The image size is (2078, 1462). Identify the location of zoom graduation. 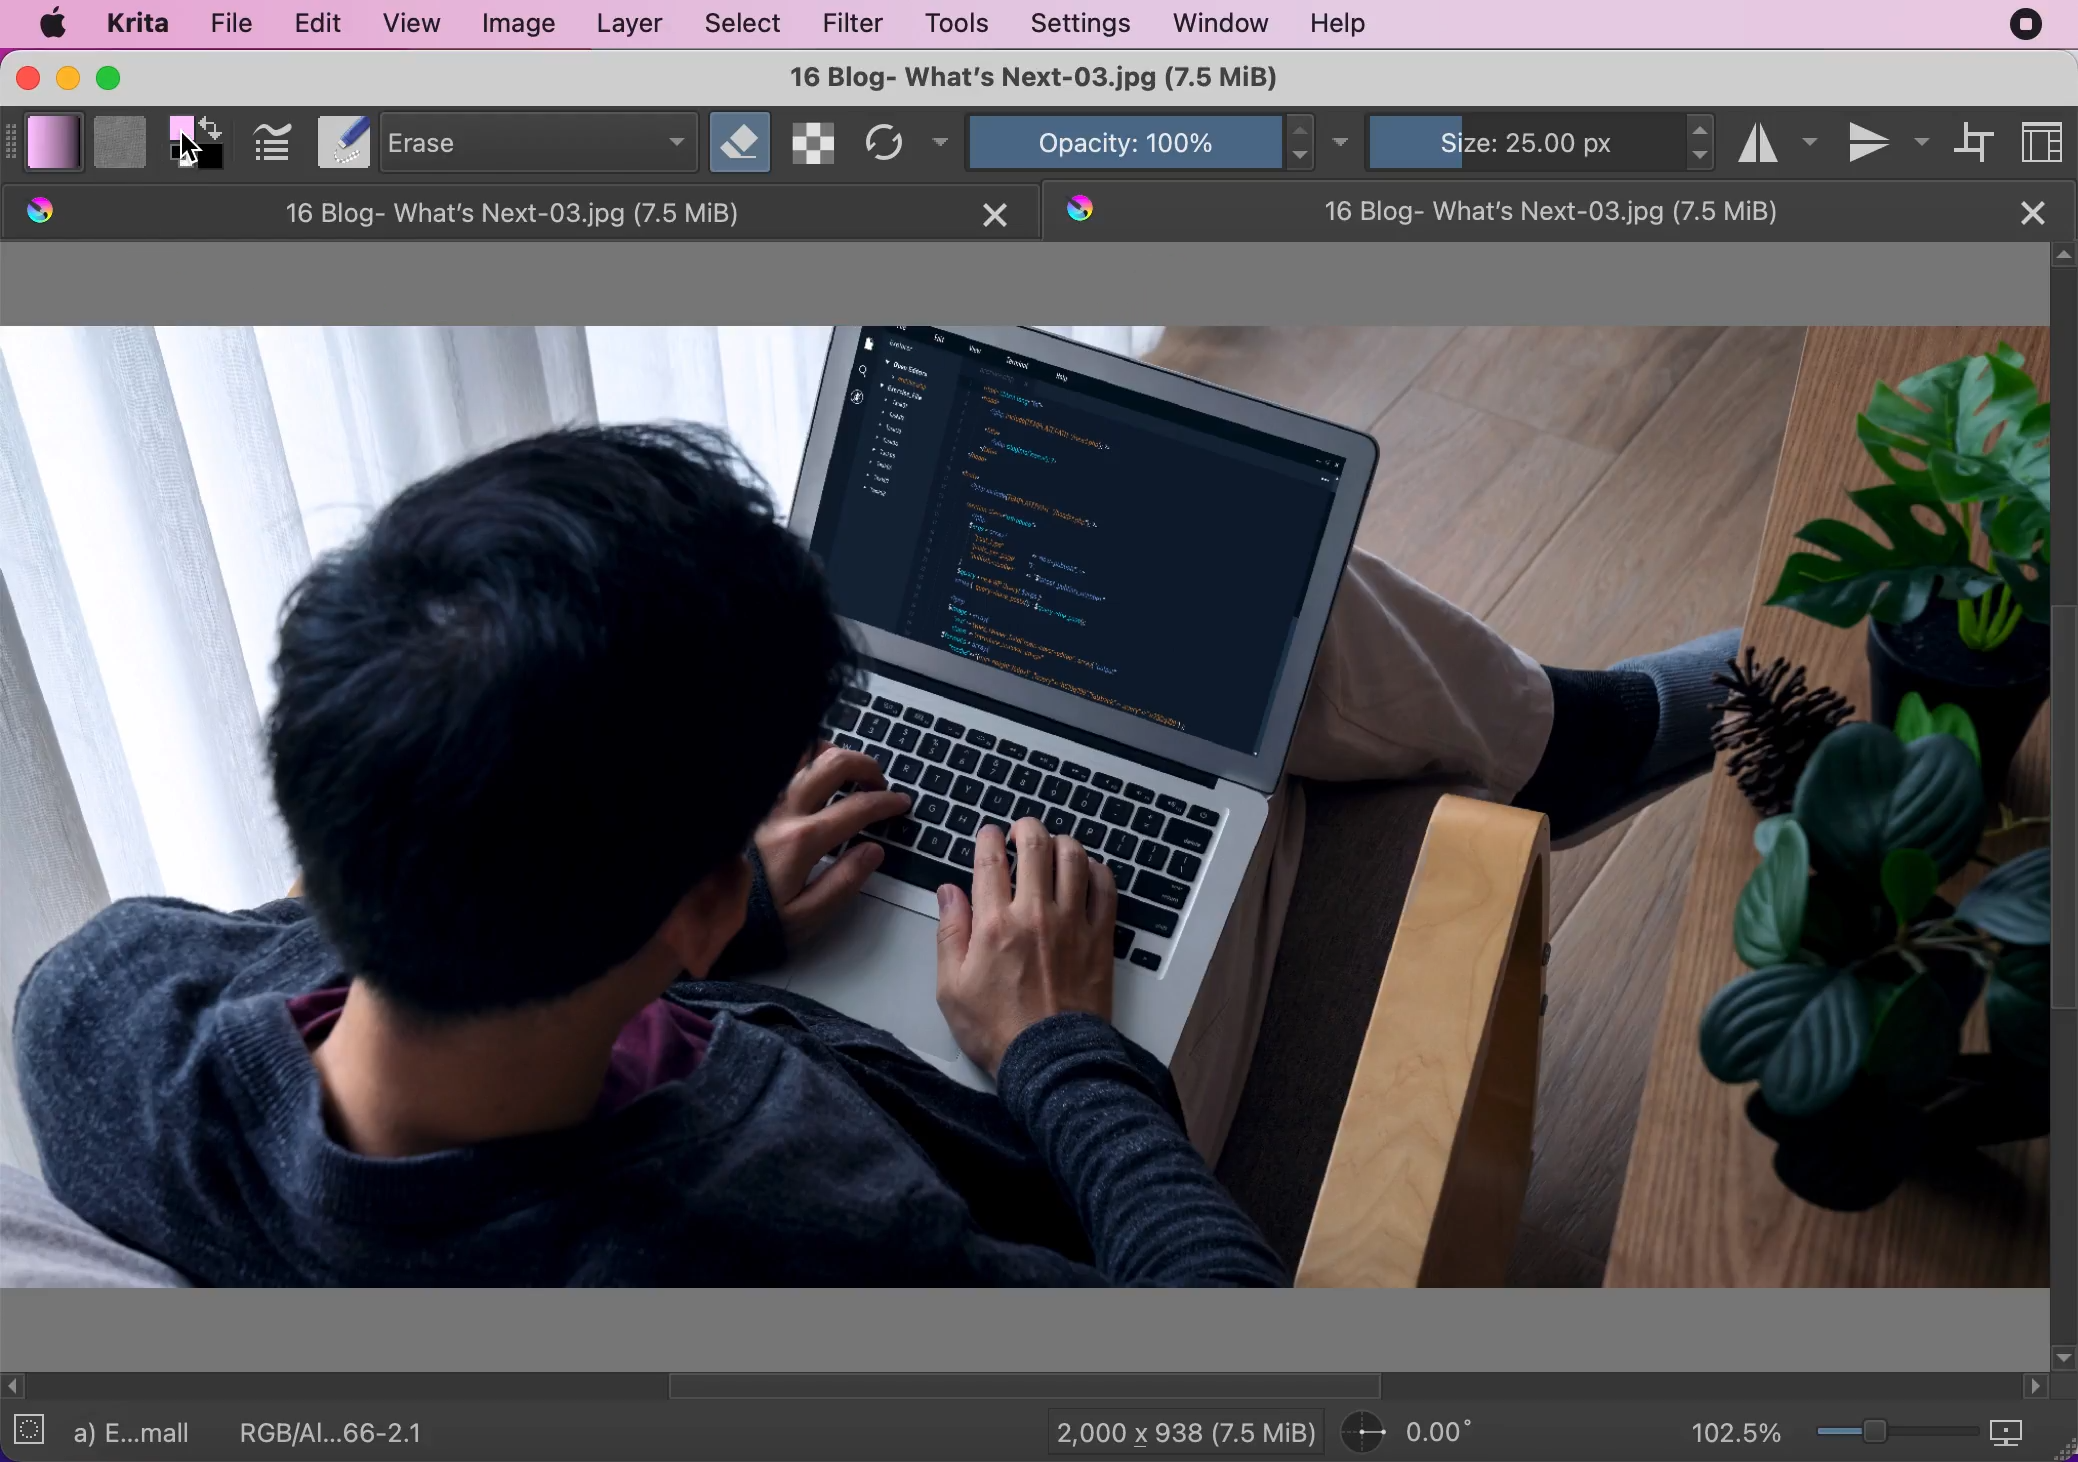
(1892, 1429).